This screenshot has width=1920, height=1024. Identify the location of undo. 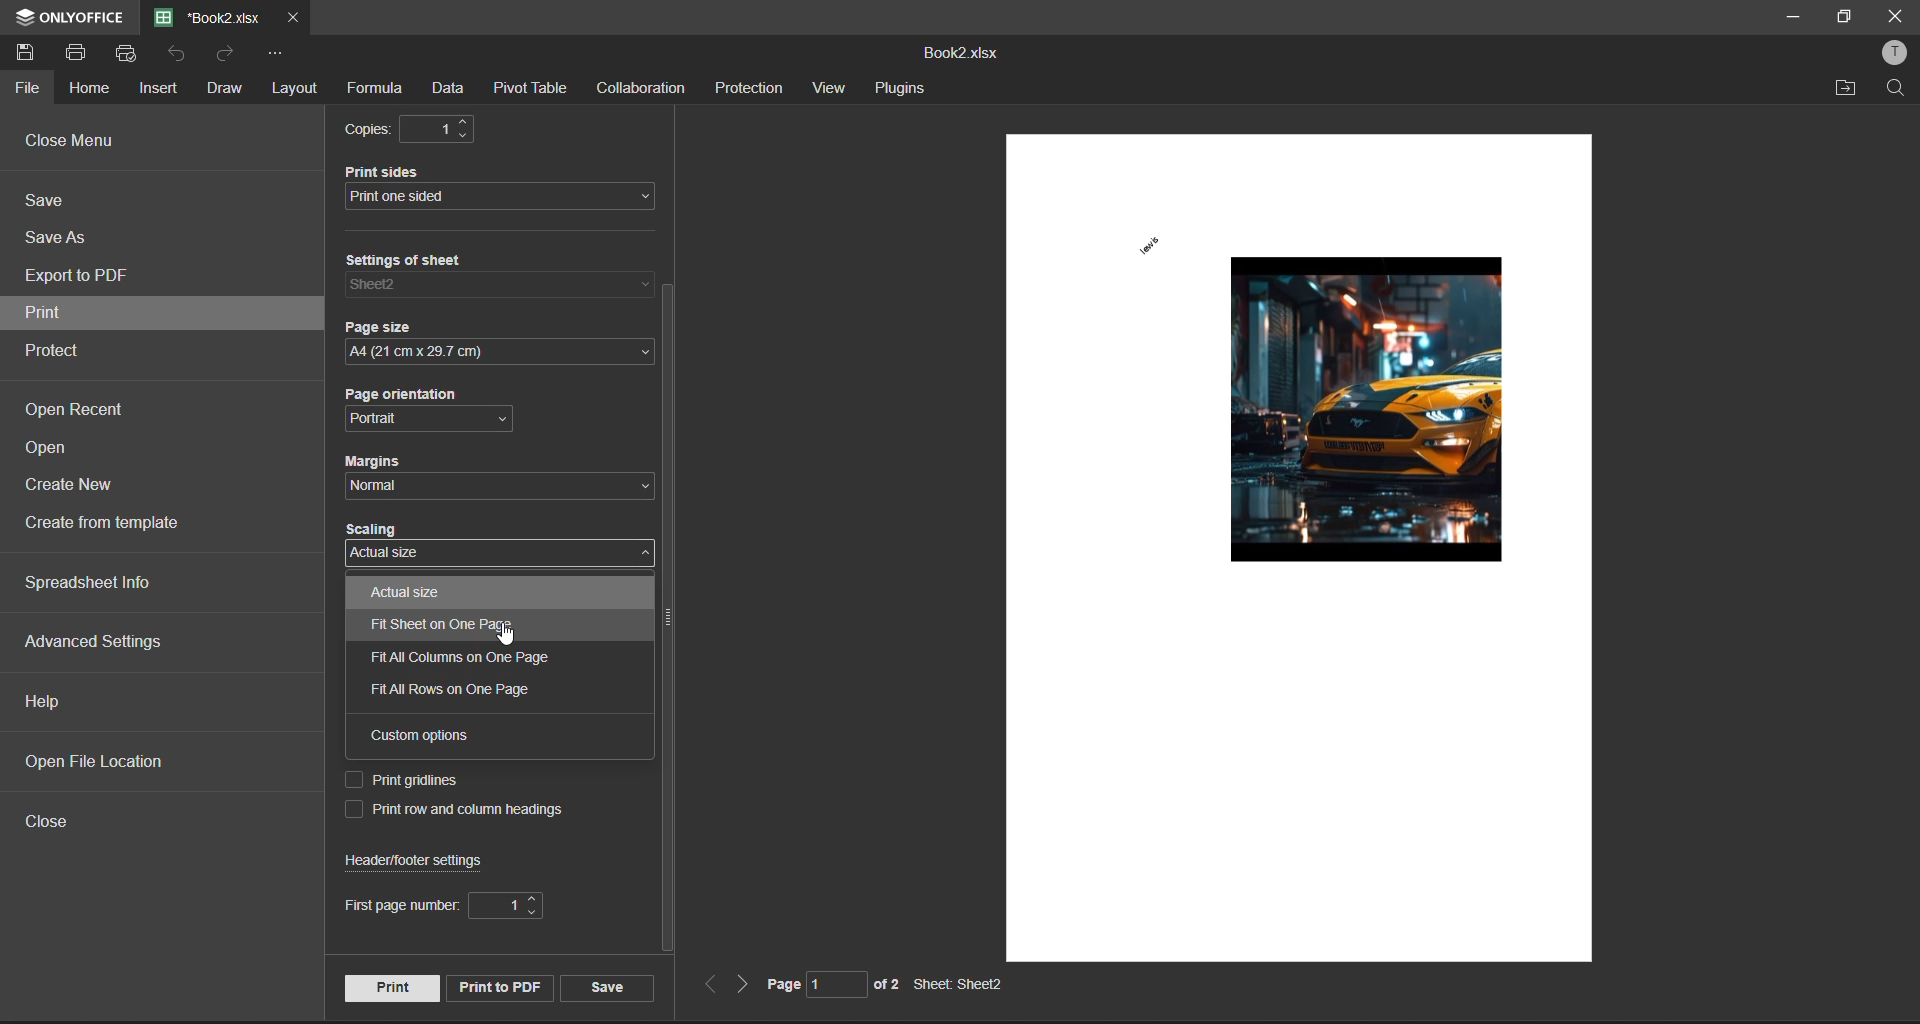
(180, 54).